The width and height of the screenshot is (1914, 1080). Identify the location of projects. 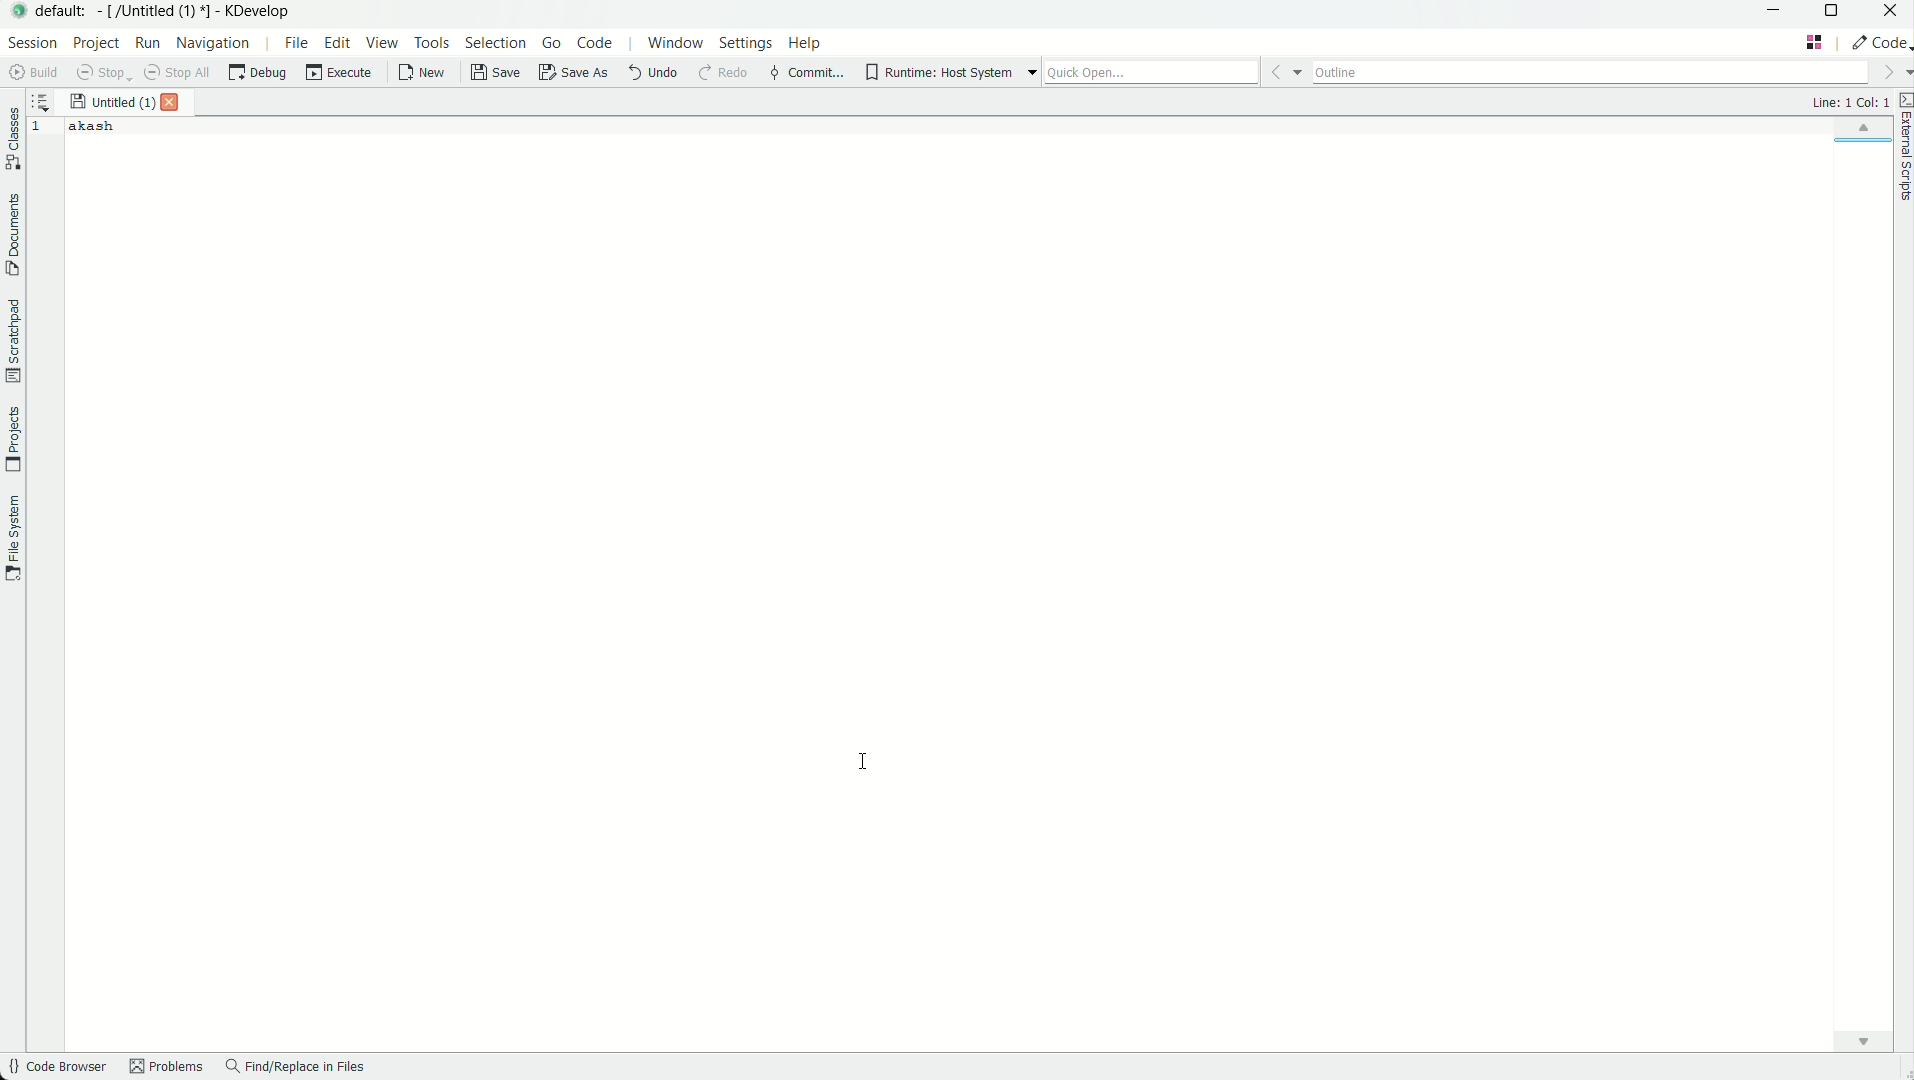
(12, 440).